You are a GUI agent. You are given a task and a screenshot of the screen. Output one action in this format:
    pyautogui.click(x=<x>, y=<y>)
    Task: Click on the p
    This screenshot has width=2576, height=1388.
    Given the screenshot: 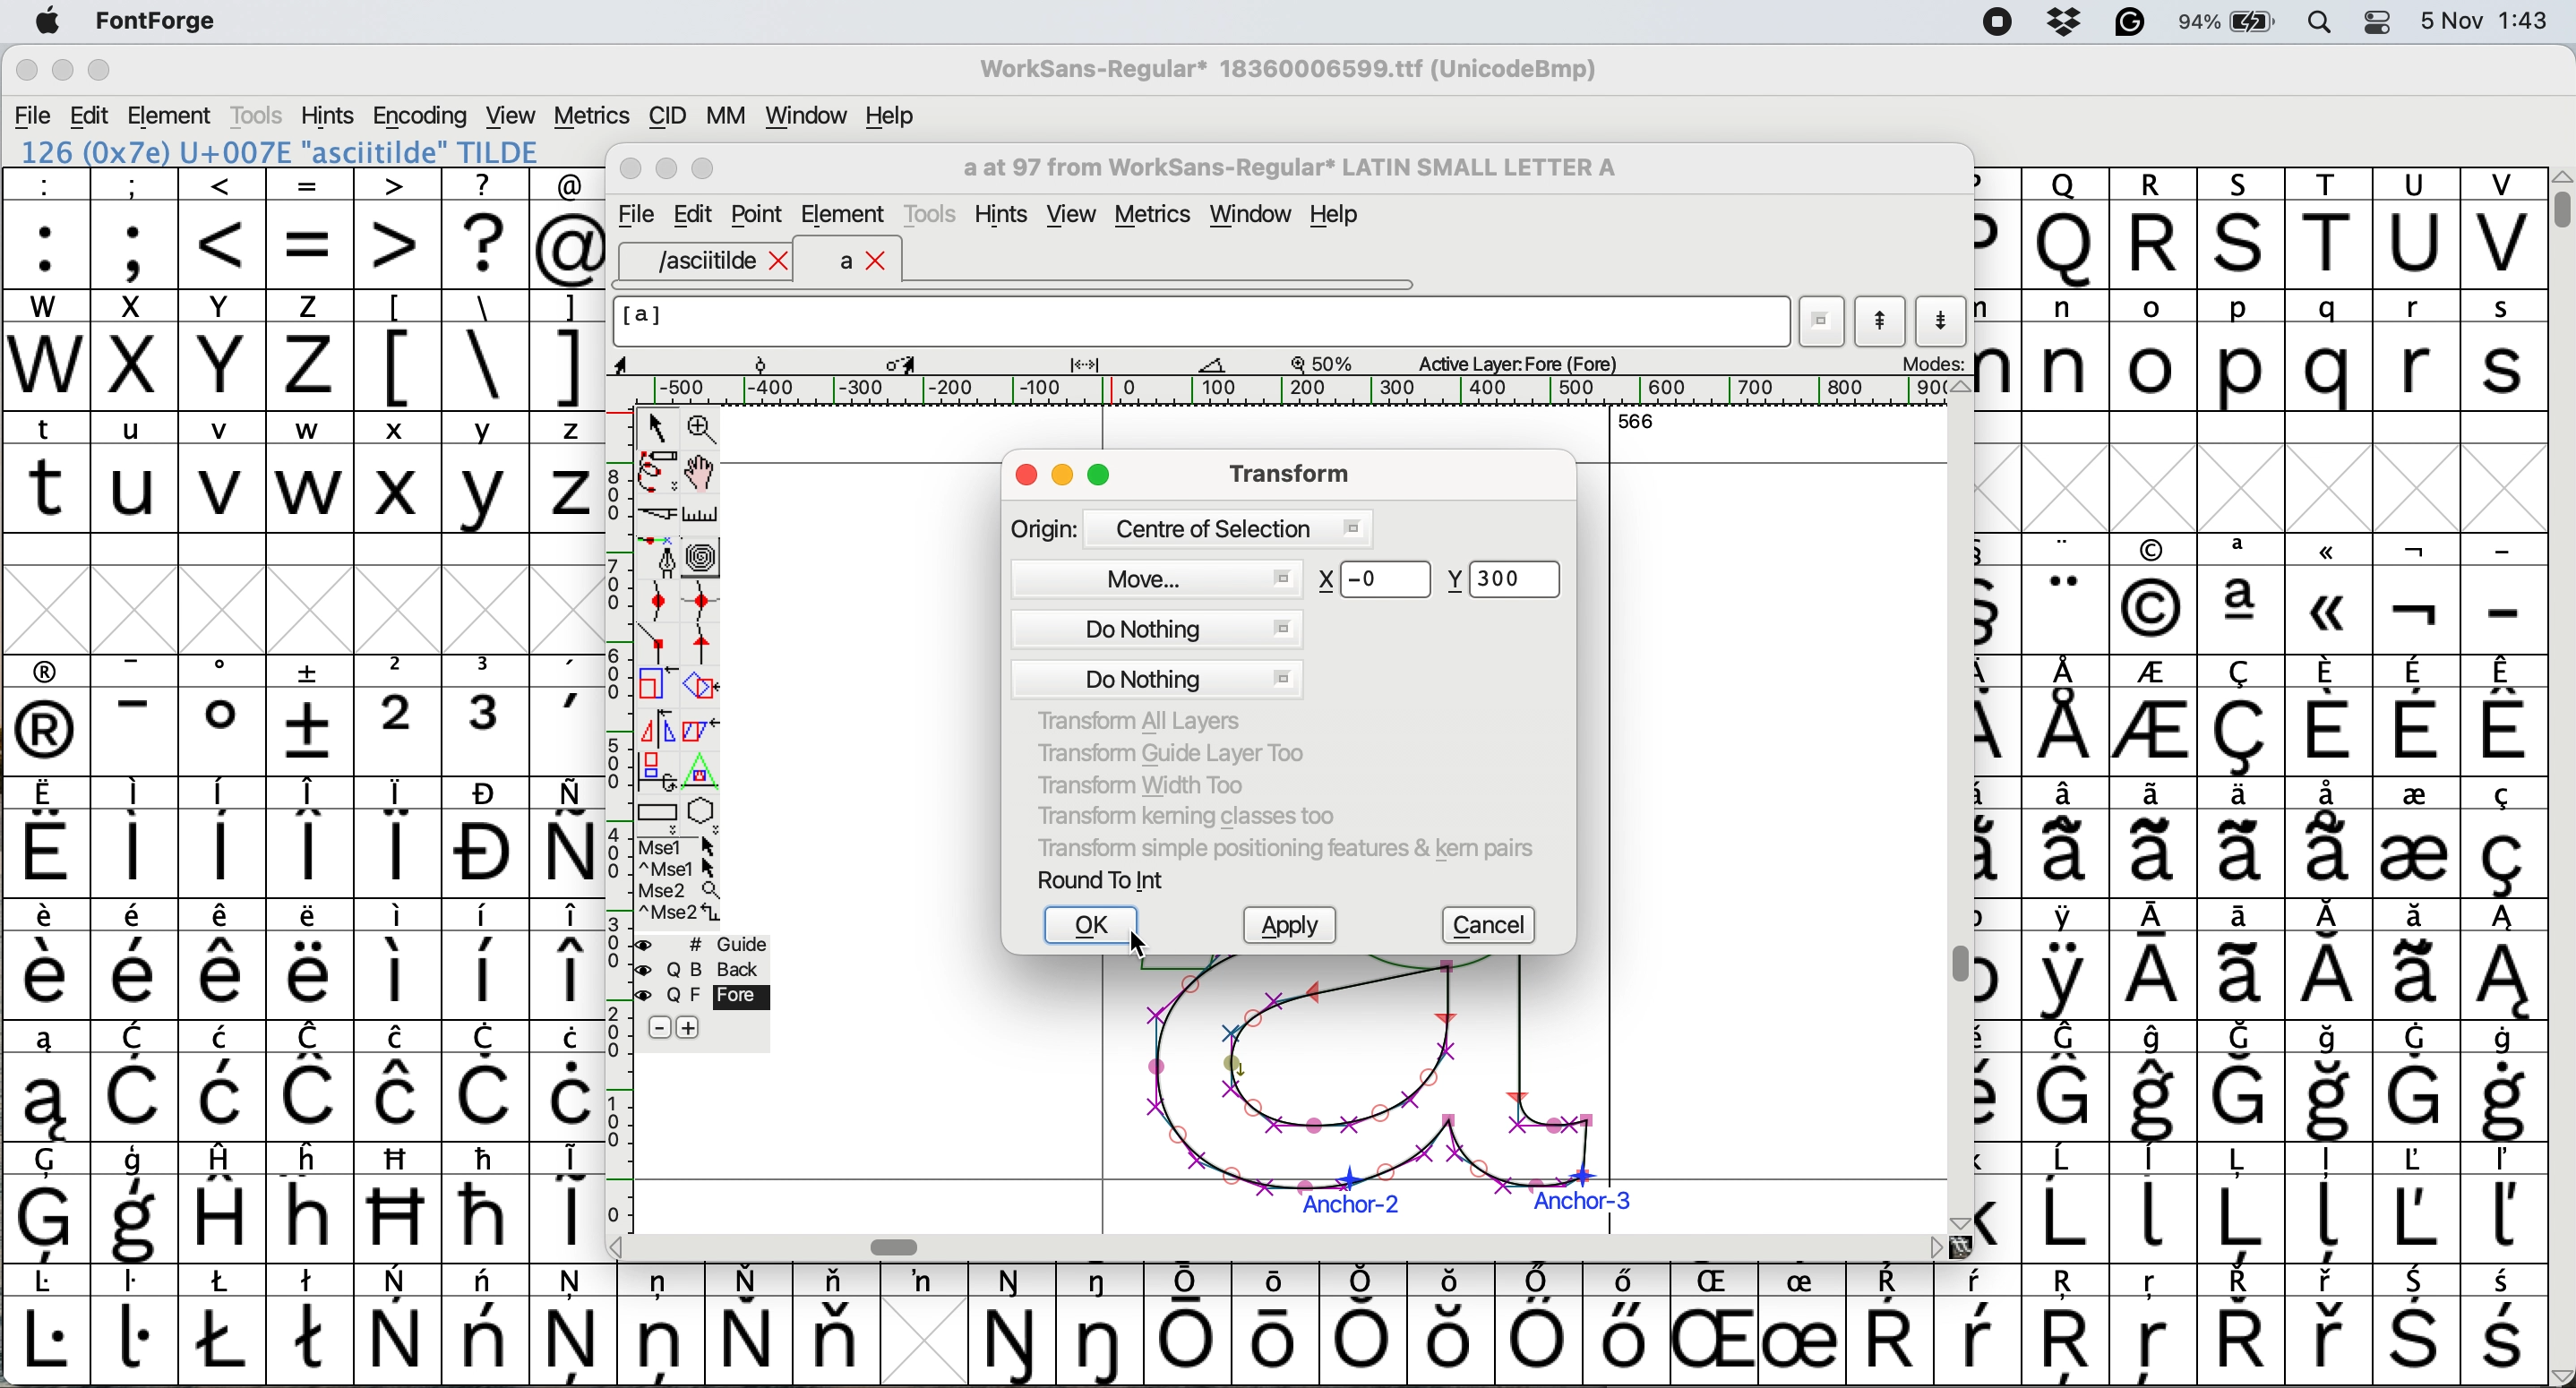 What is the action you would take?
    pyautogui.click(x=2242, y=354)
    